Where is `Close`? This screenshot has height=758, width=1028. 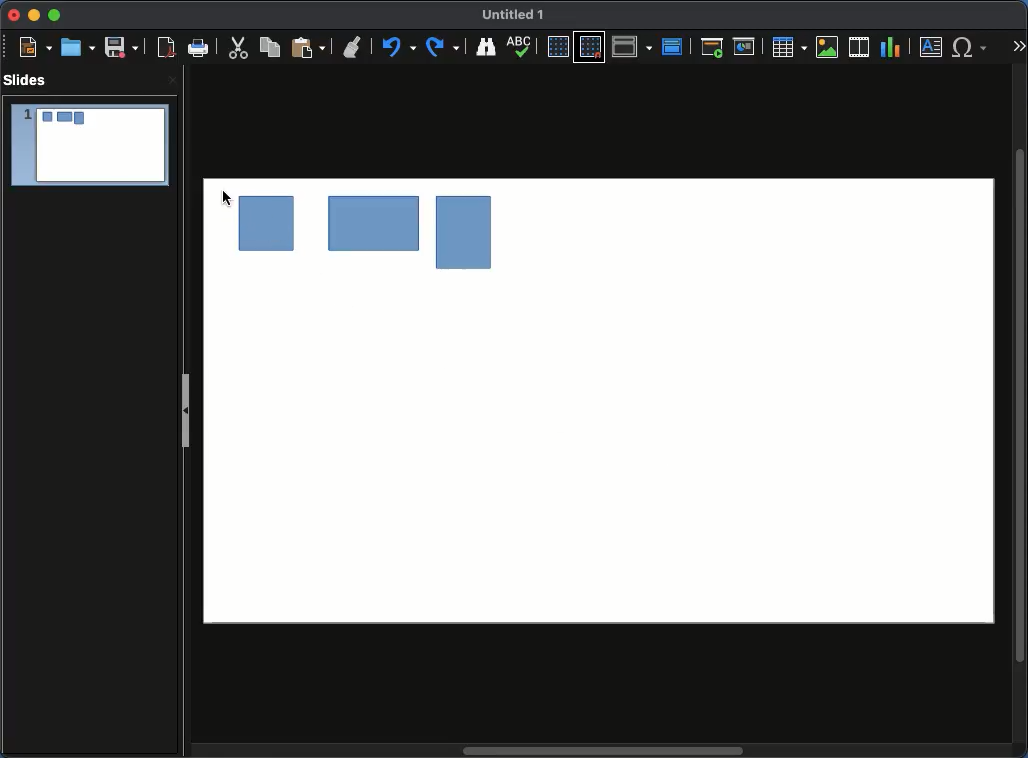
Close is located at coordinates (14, 16).